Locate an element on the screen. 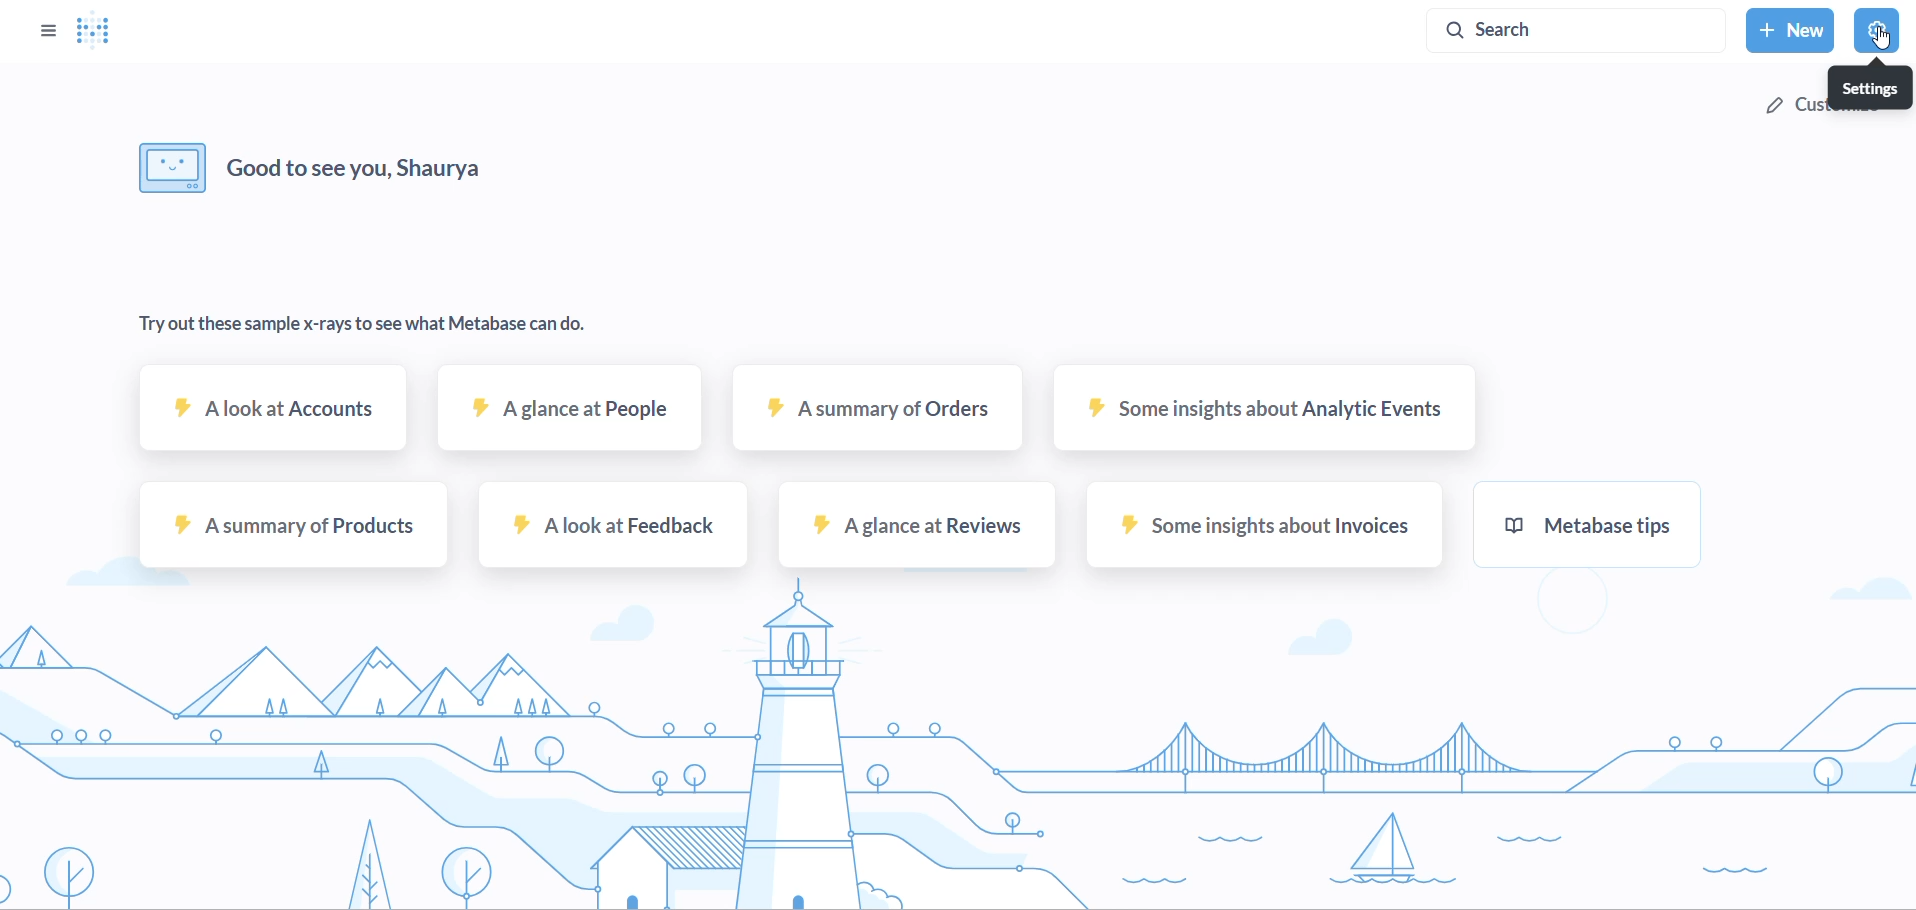  METABASE LOGO is located at coordinates (100, 31).